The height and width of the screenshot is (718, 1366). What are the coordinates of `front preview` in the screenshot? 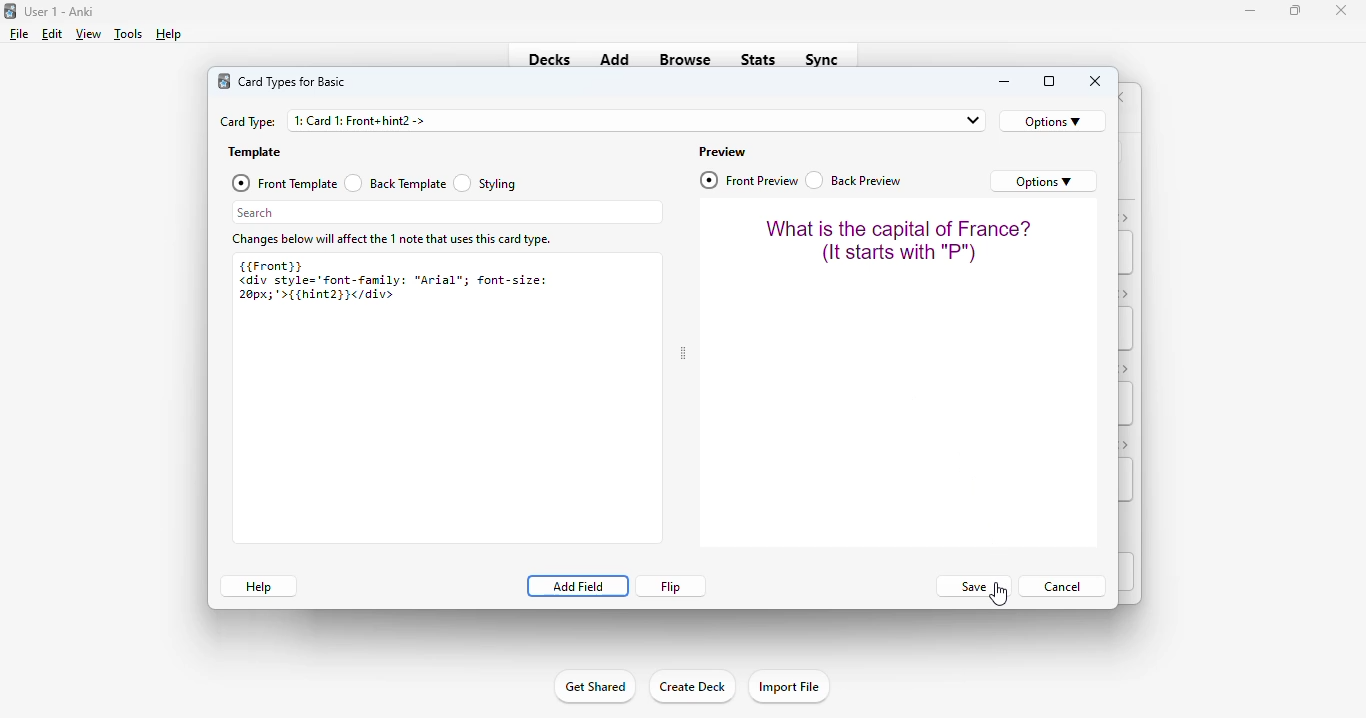 It's located at (750, 180).